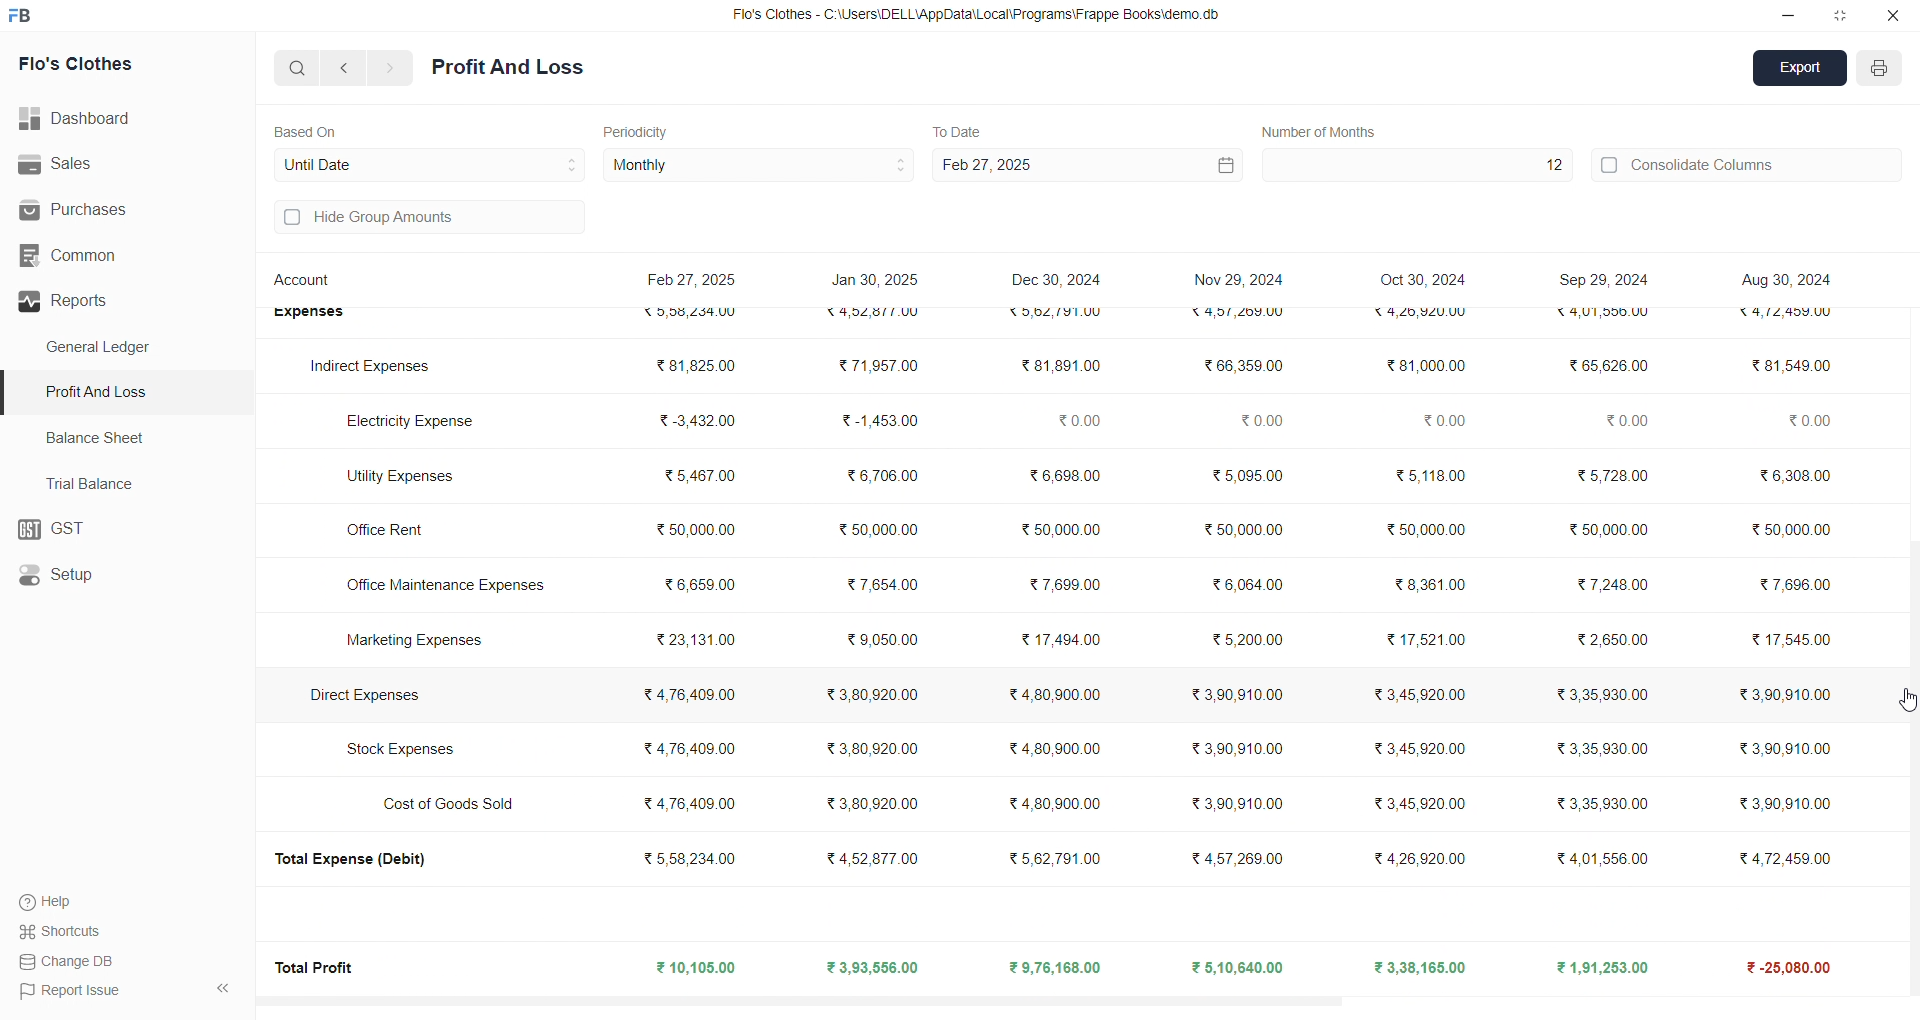  What do you see at coordinates (878, 367) in the screenshot?
I see `₹ 71,957.00` at bounding box center [878, 367].